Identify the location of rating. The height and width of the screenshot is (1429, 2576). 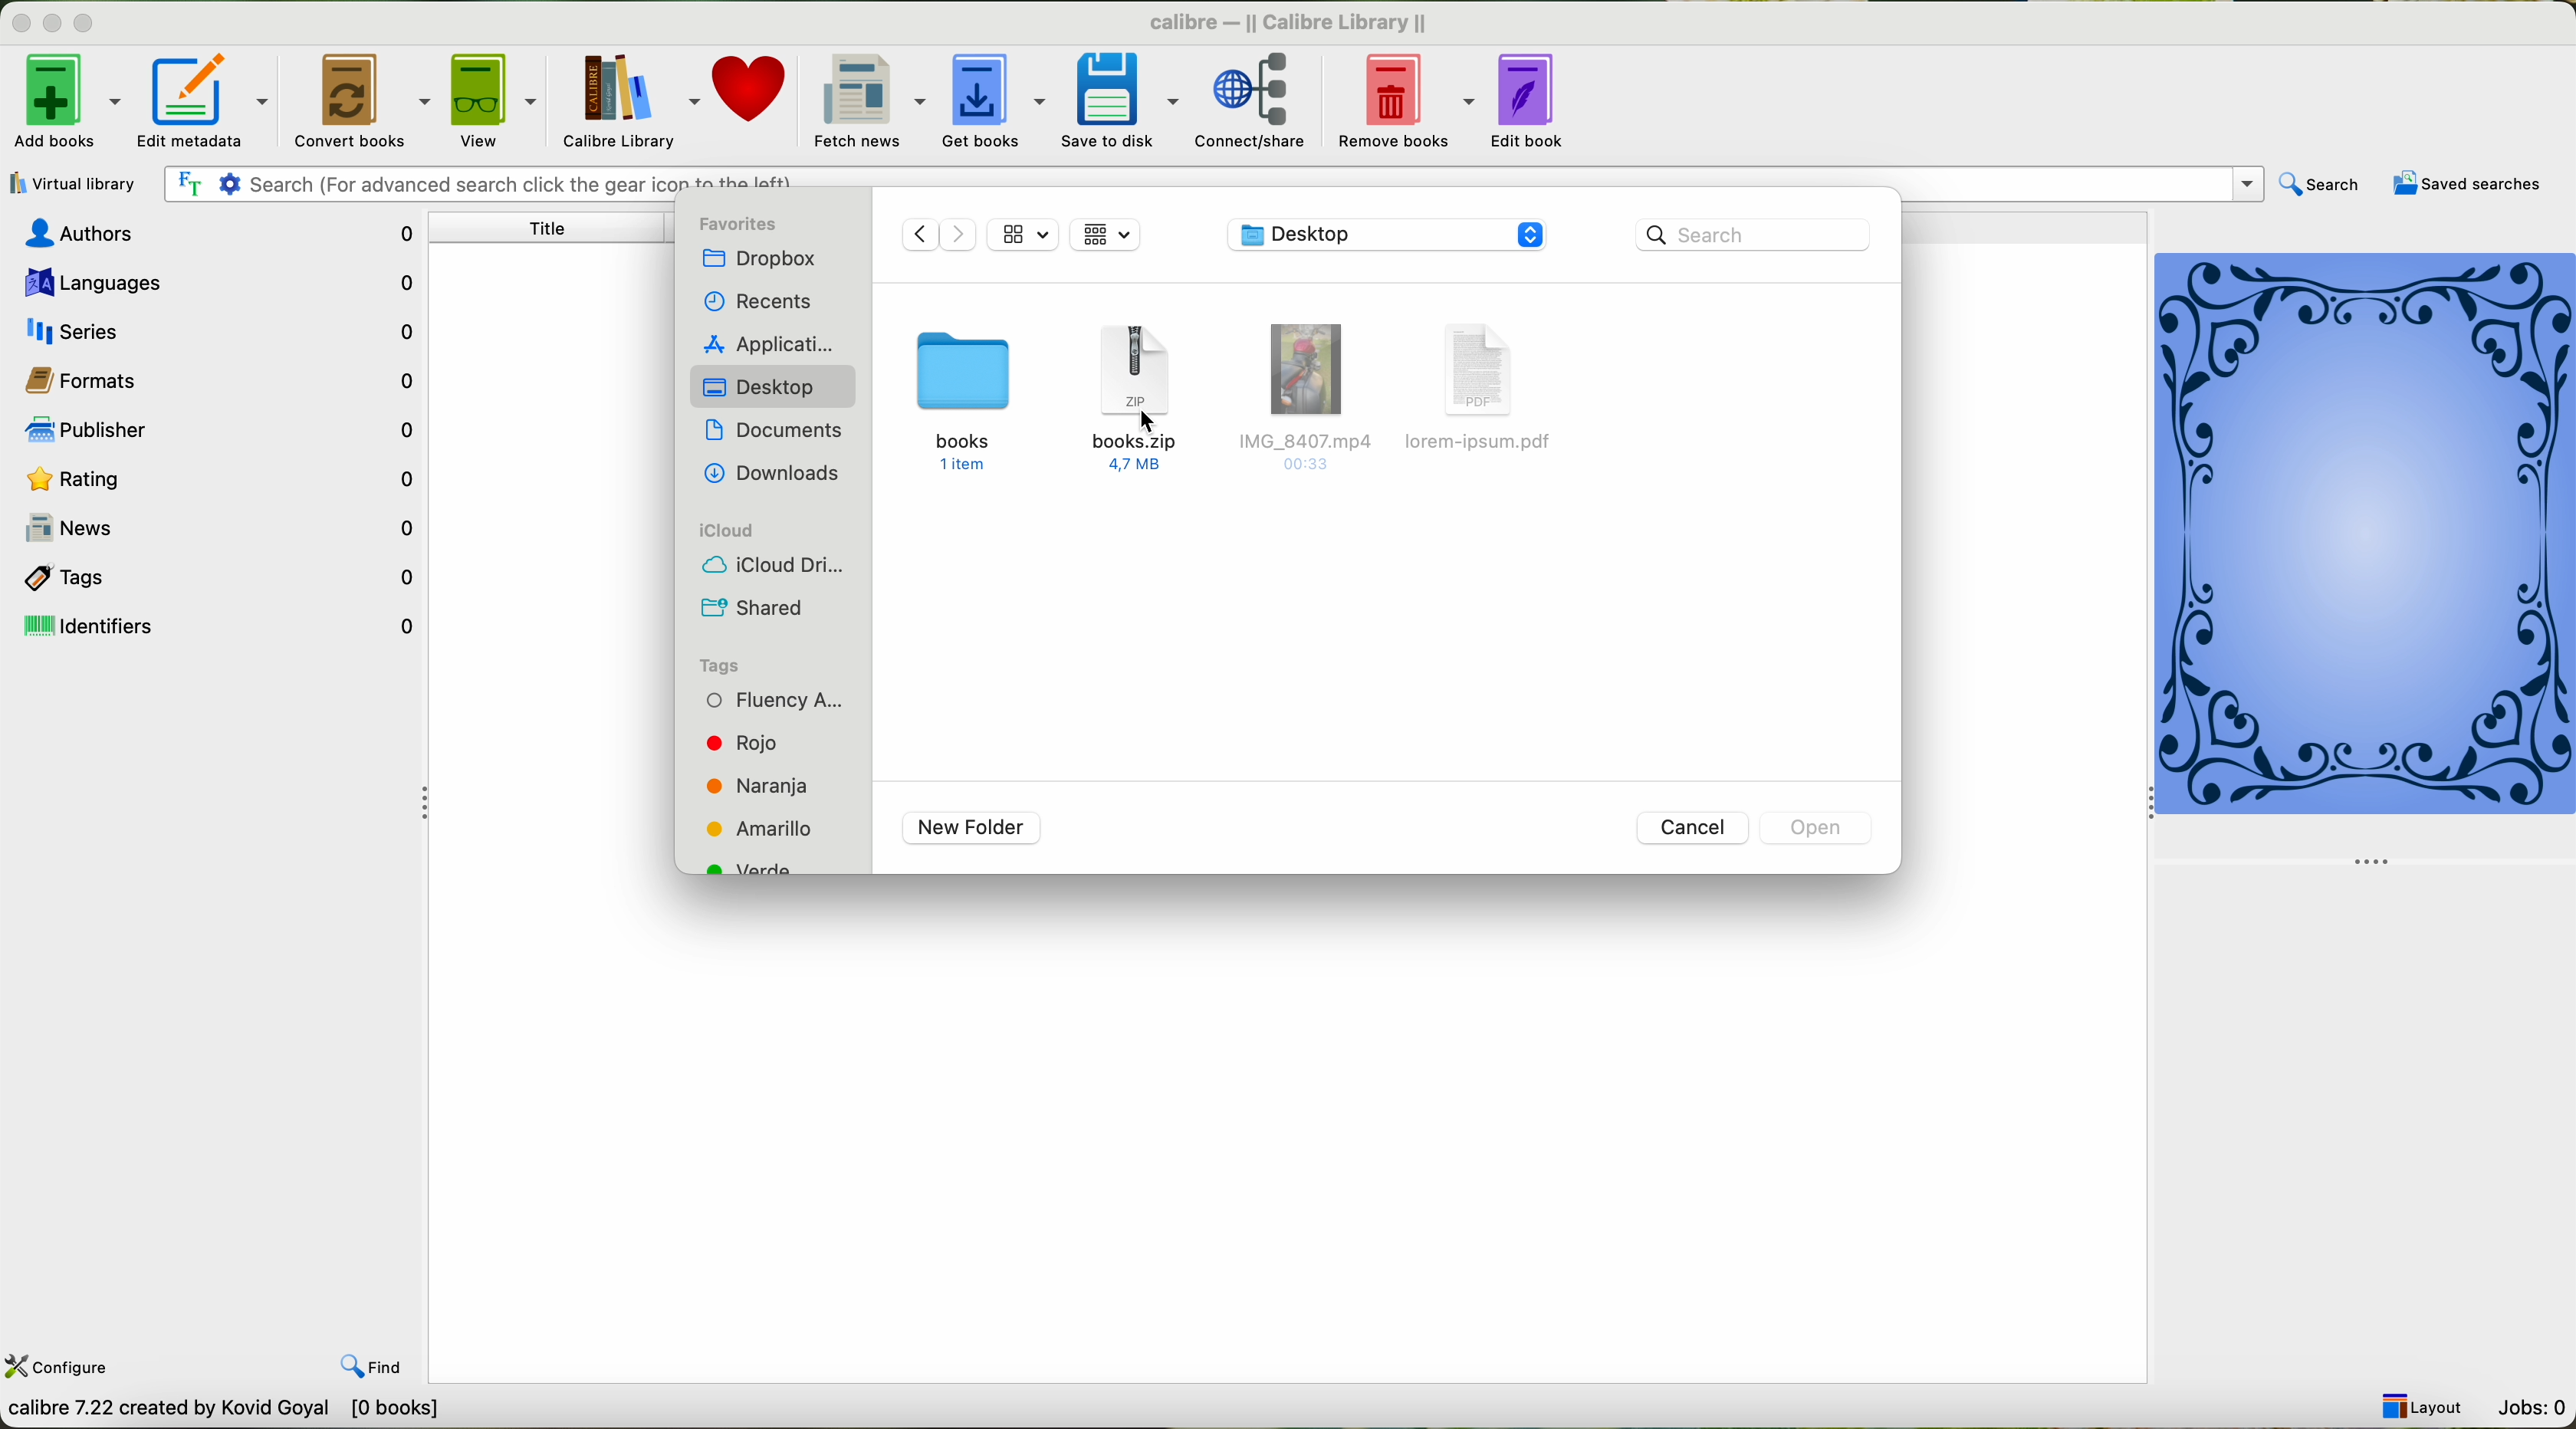
(216, 478).